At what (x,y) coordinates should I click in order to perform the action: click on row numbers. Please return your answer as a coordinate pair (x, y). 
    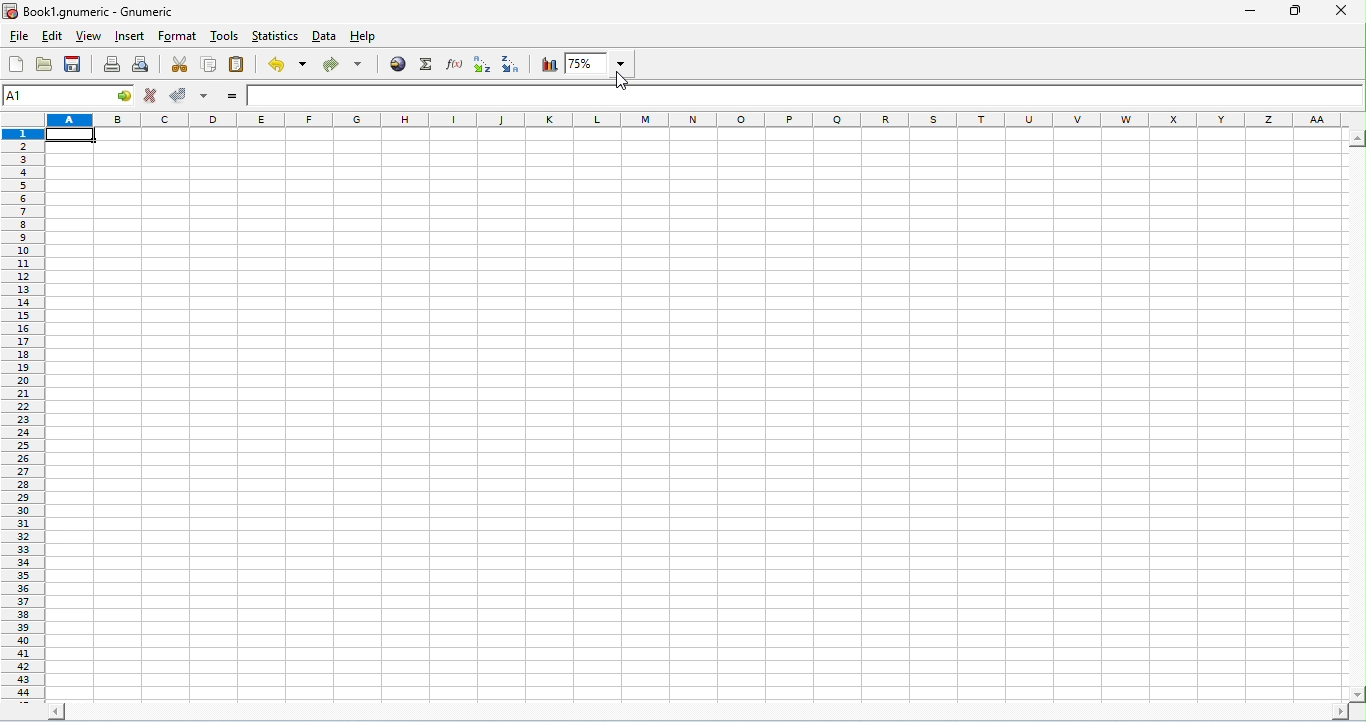
    Looking at the image, I should click on (23, 417).